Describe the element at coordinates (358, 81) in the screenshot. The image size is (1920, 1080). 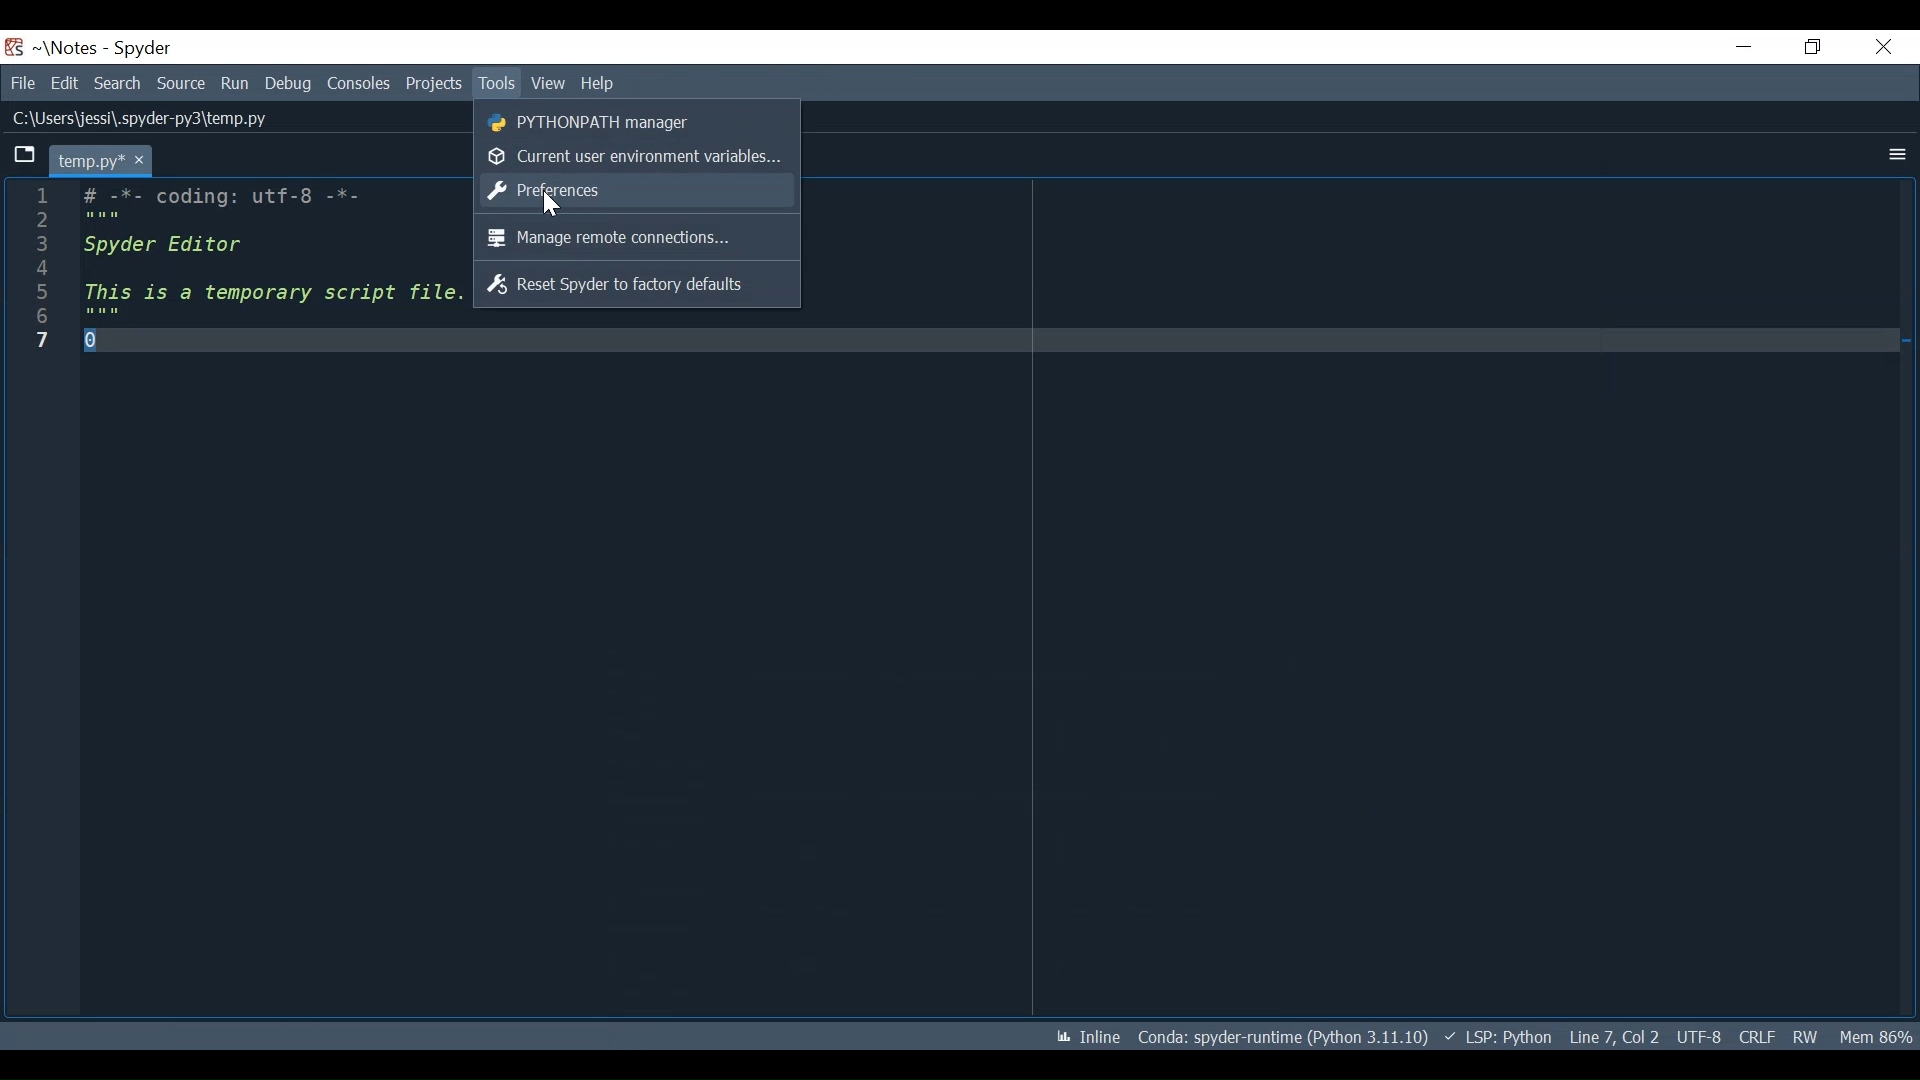
I see `Consoles` at that location.